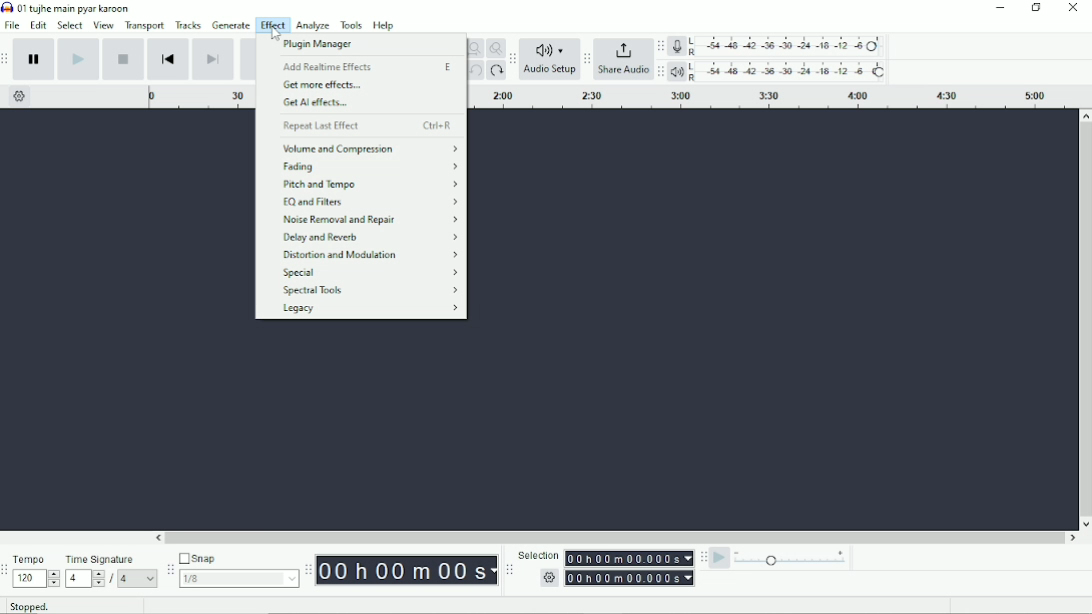  What do you see at coordinates (475, 71) in the screenshot?
I see `Undo` at bounding box center [475, 71].